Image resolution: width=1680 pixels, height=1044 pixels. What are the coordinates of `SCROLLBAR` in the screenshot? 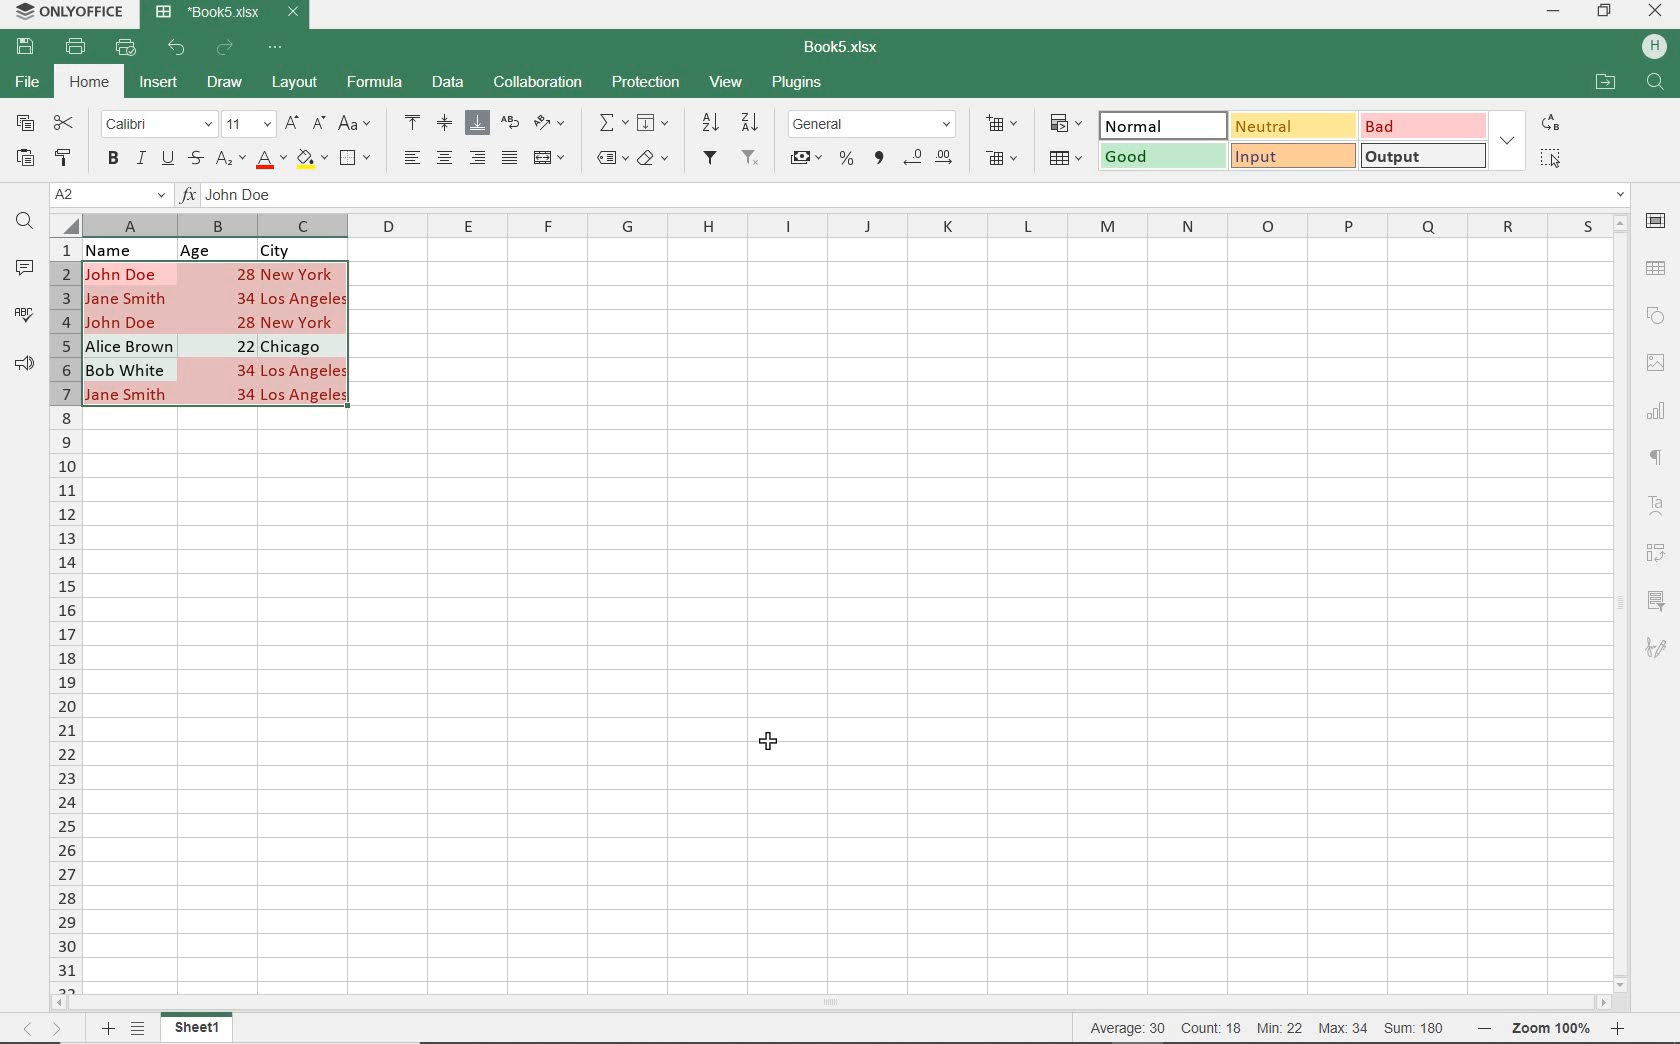 It's located at (837, 1004).